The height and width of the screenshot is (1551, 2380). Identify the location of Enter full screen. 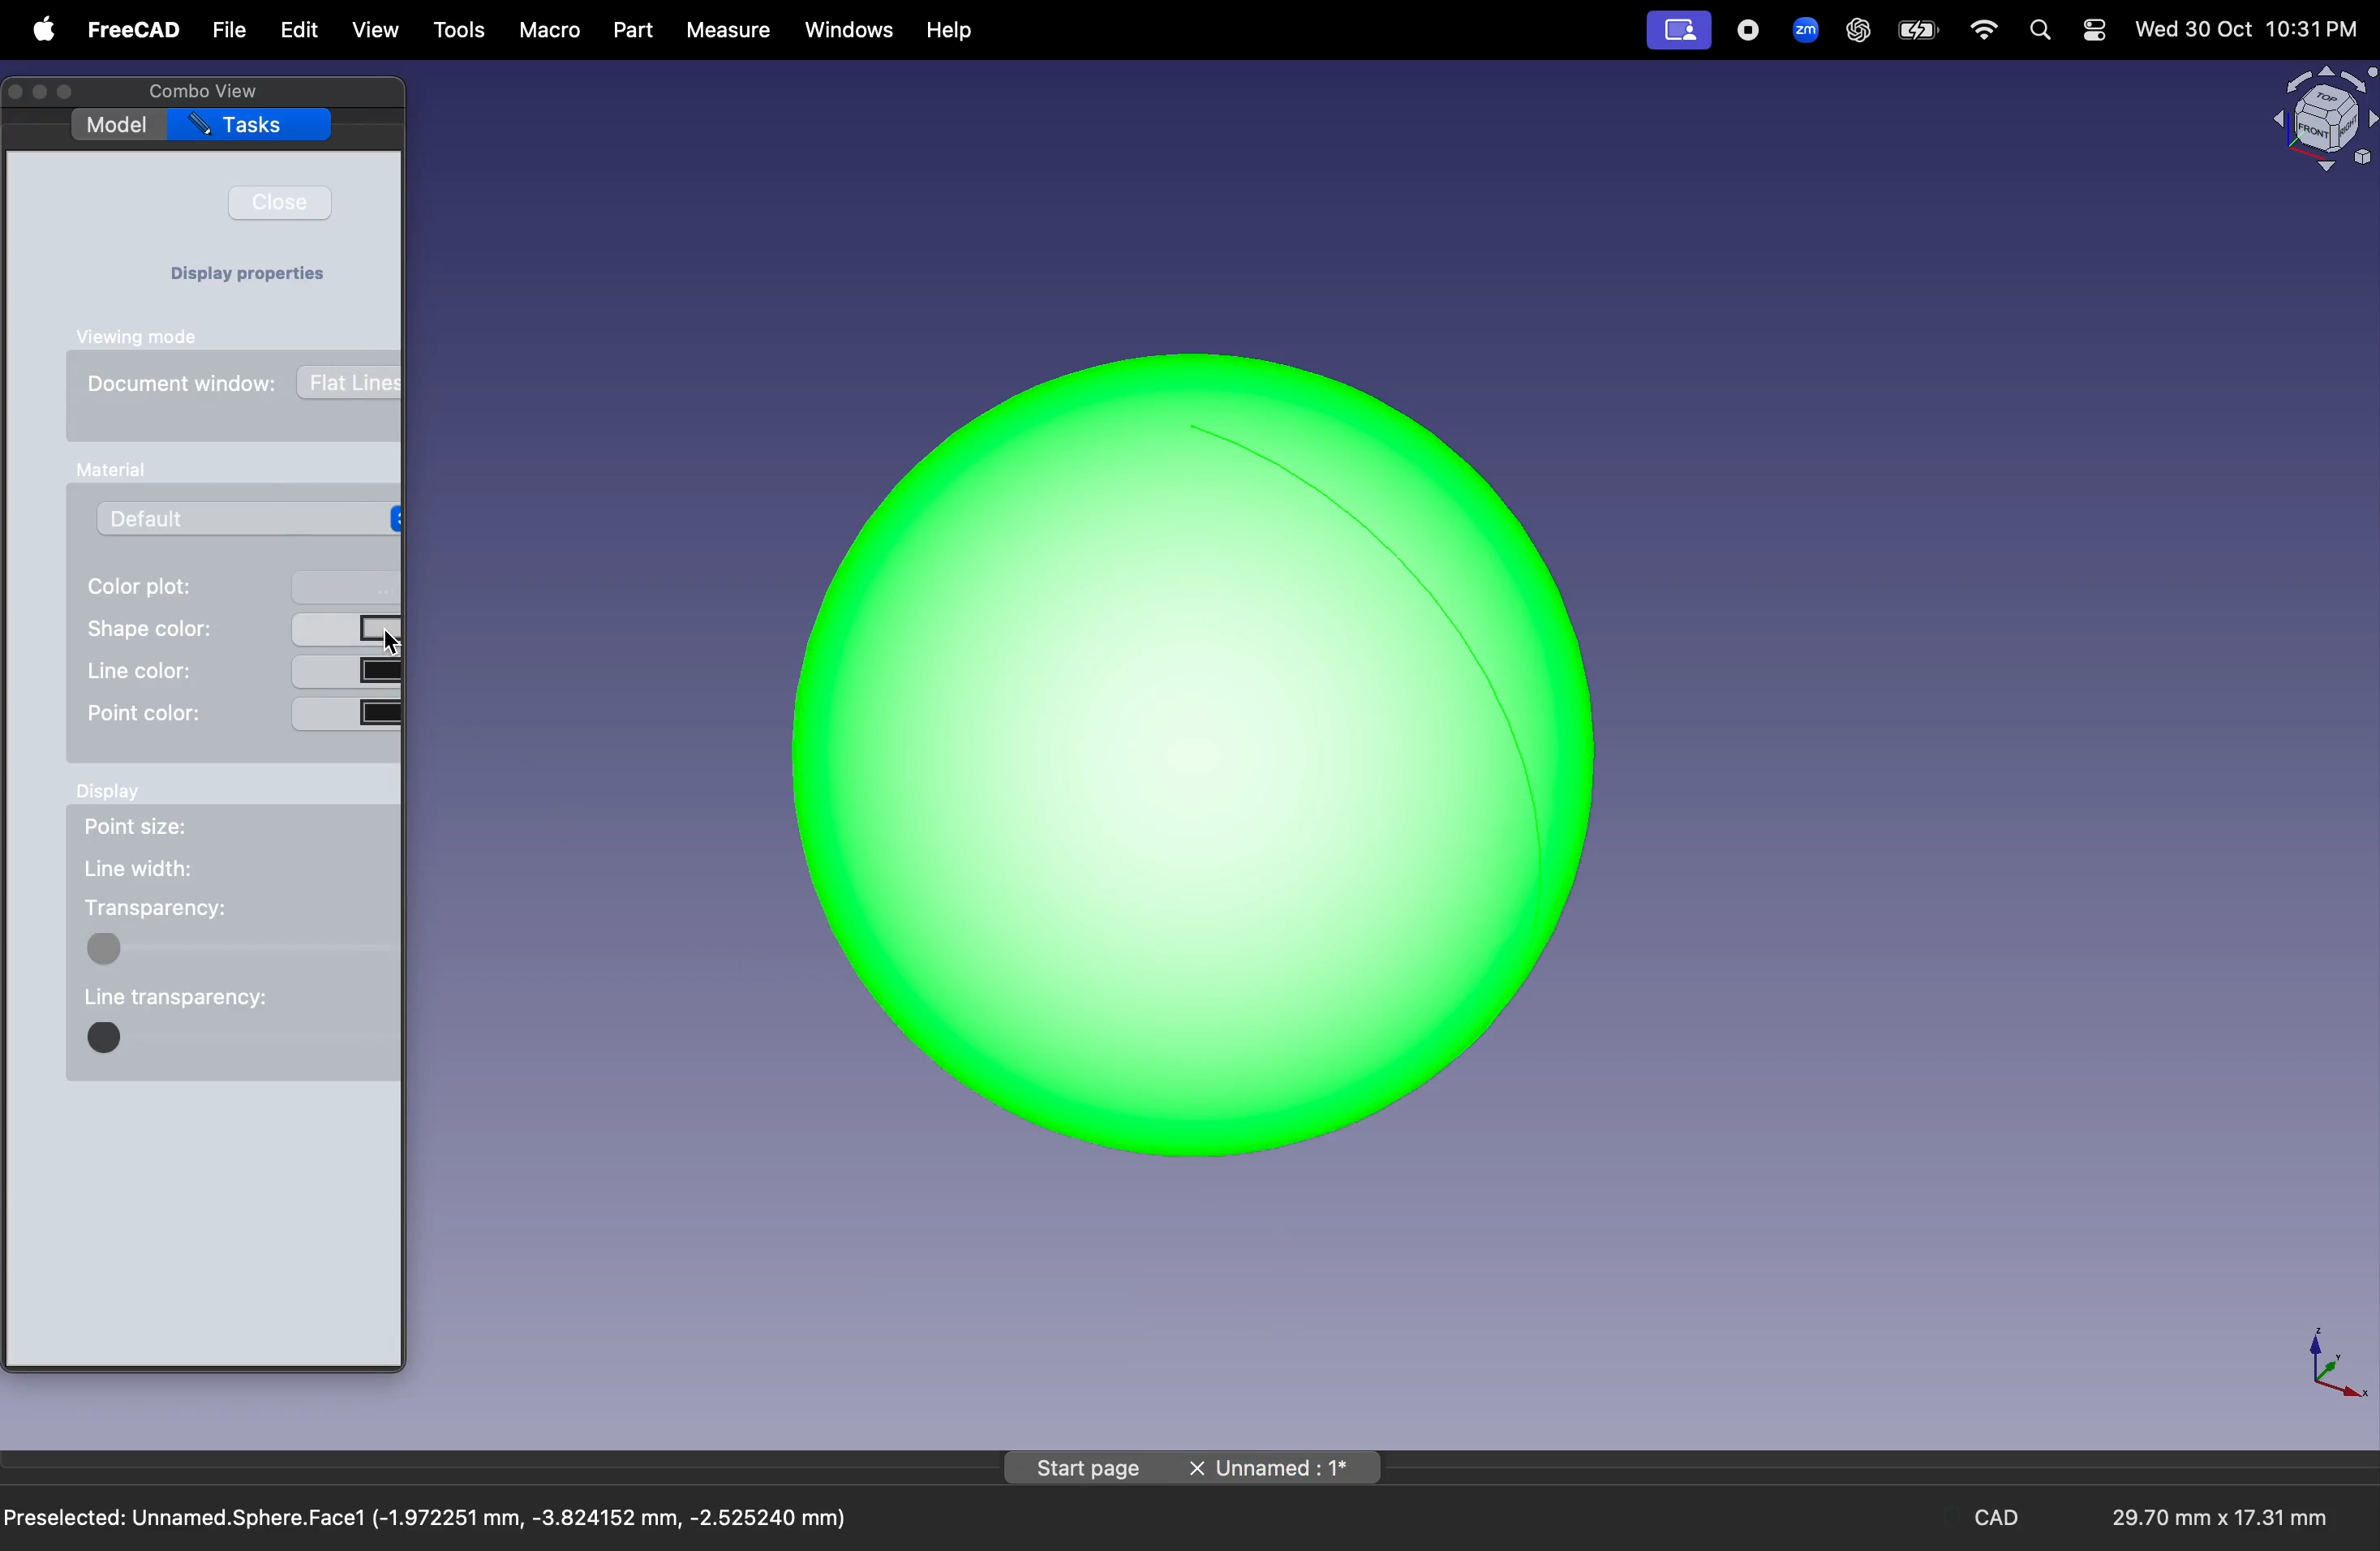
(72, 93).